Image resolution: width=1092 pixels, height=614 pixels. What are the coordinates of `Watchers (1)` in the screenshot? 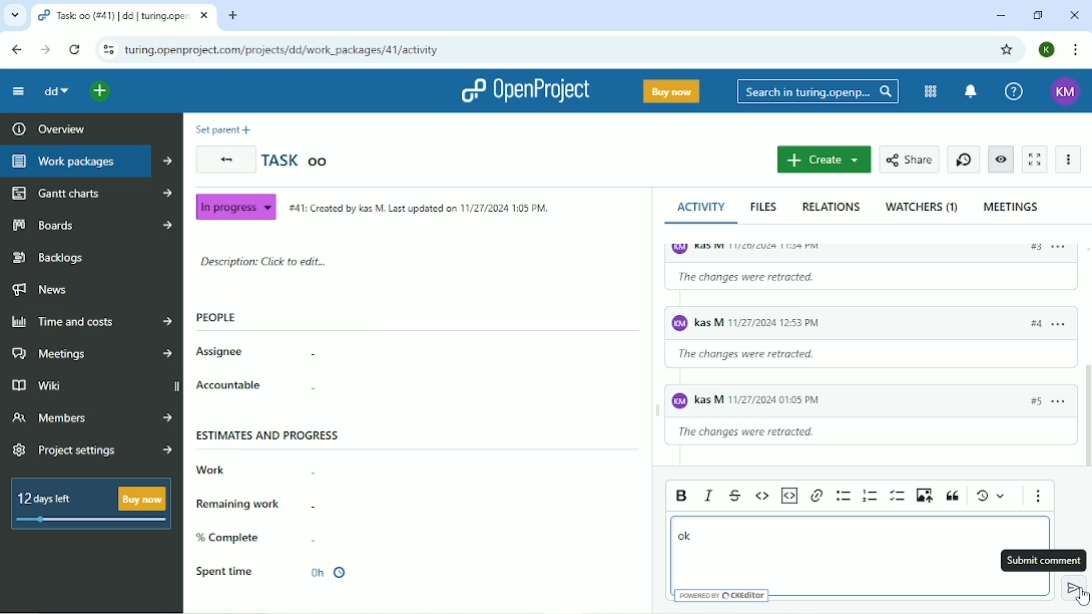 It's located at (921, 208).